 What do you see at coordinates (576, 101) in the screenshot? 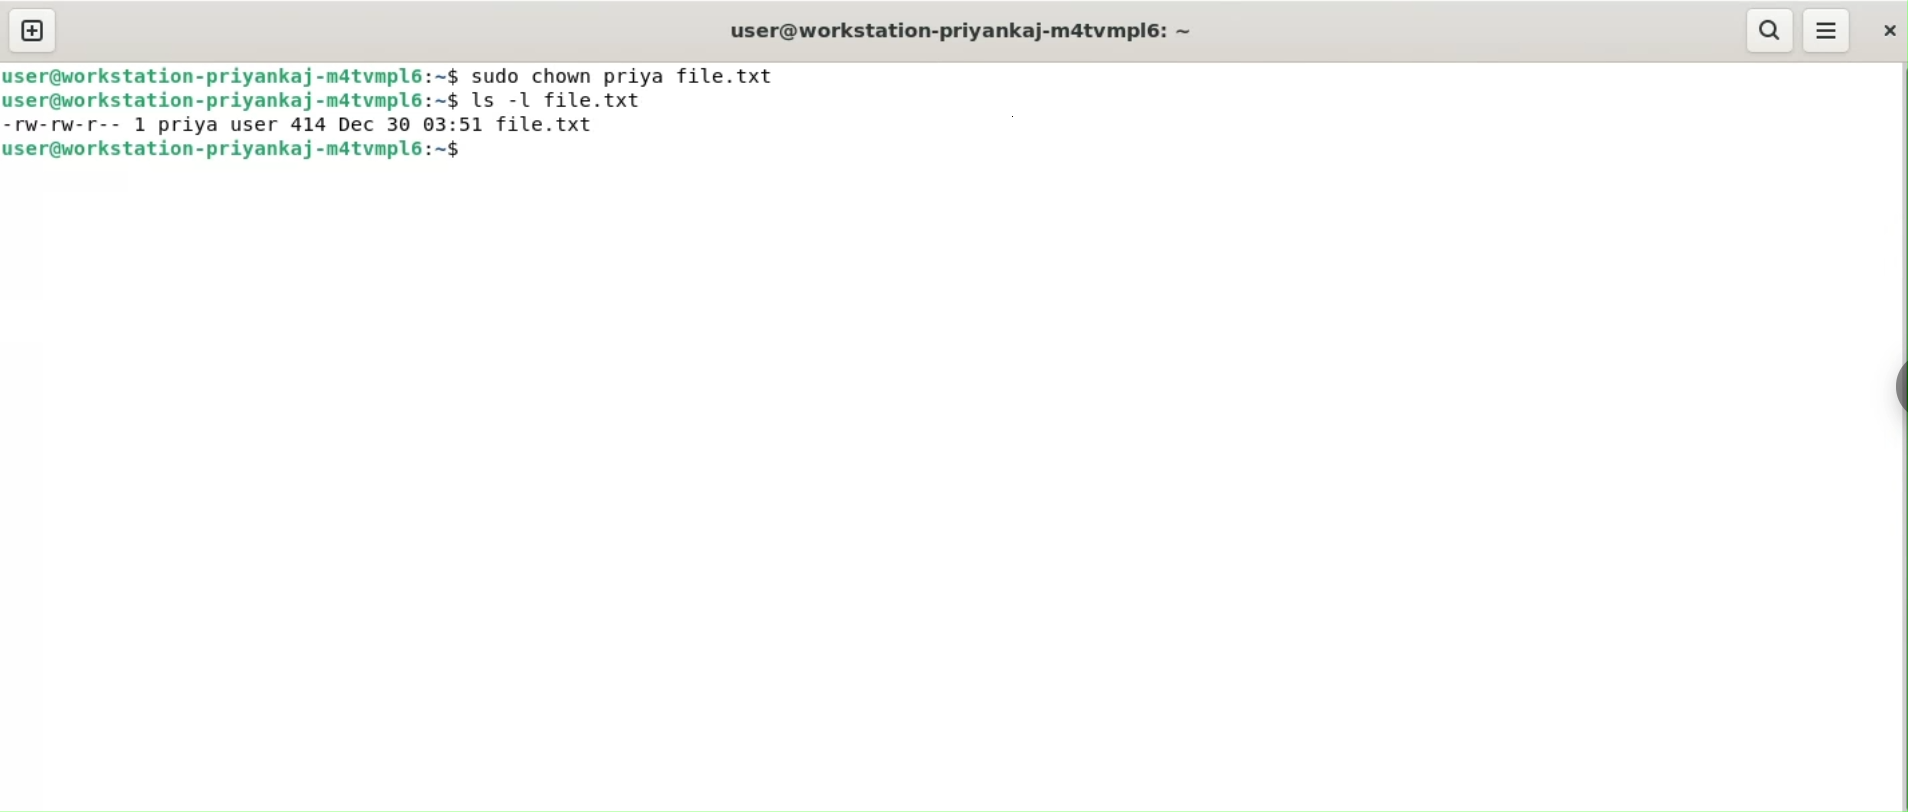
I see `ls -l file.txt` at bounding box center [576, 101].